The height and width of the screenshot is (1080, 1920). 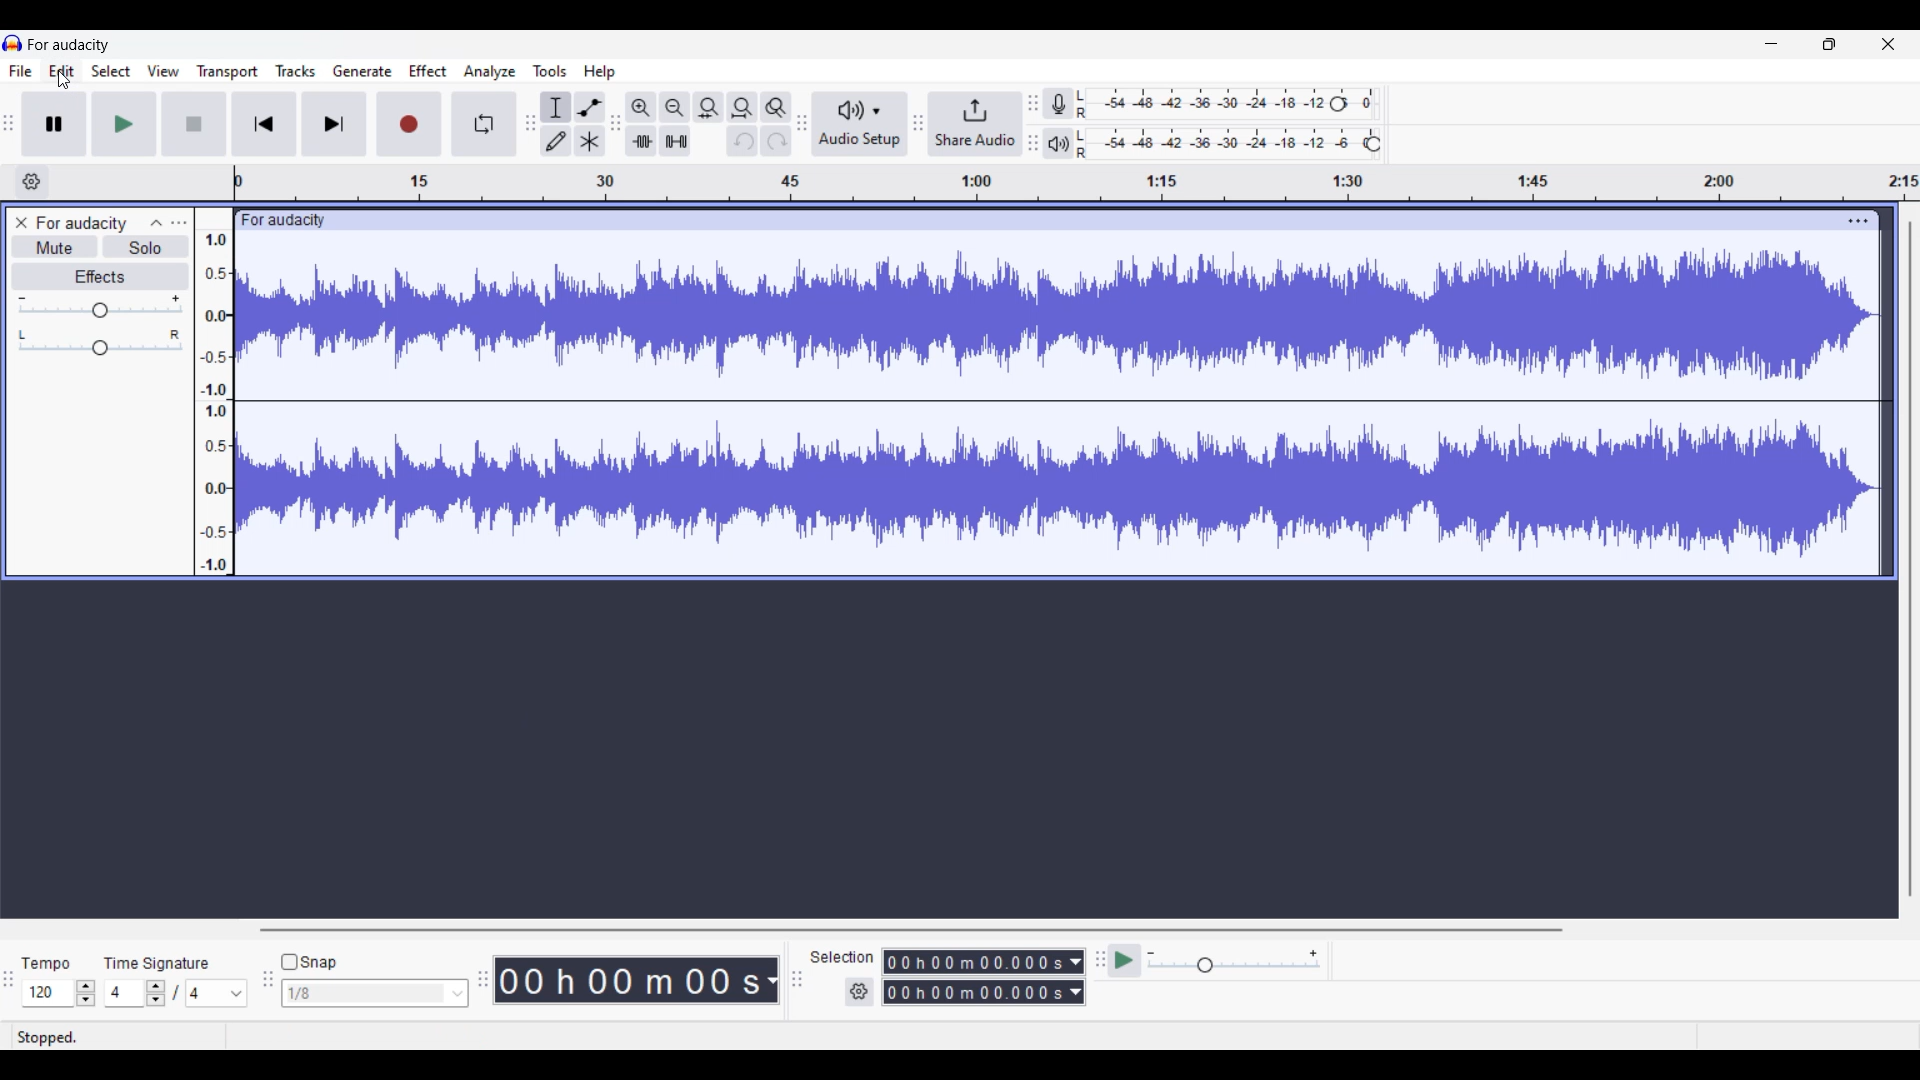 I want to click on Record/Record new track, so click(x=409, y=124).